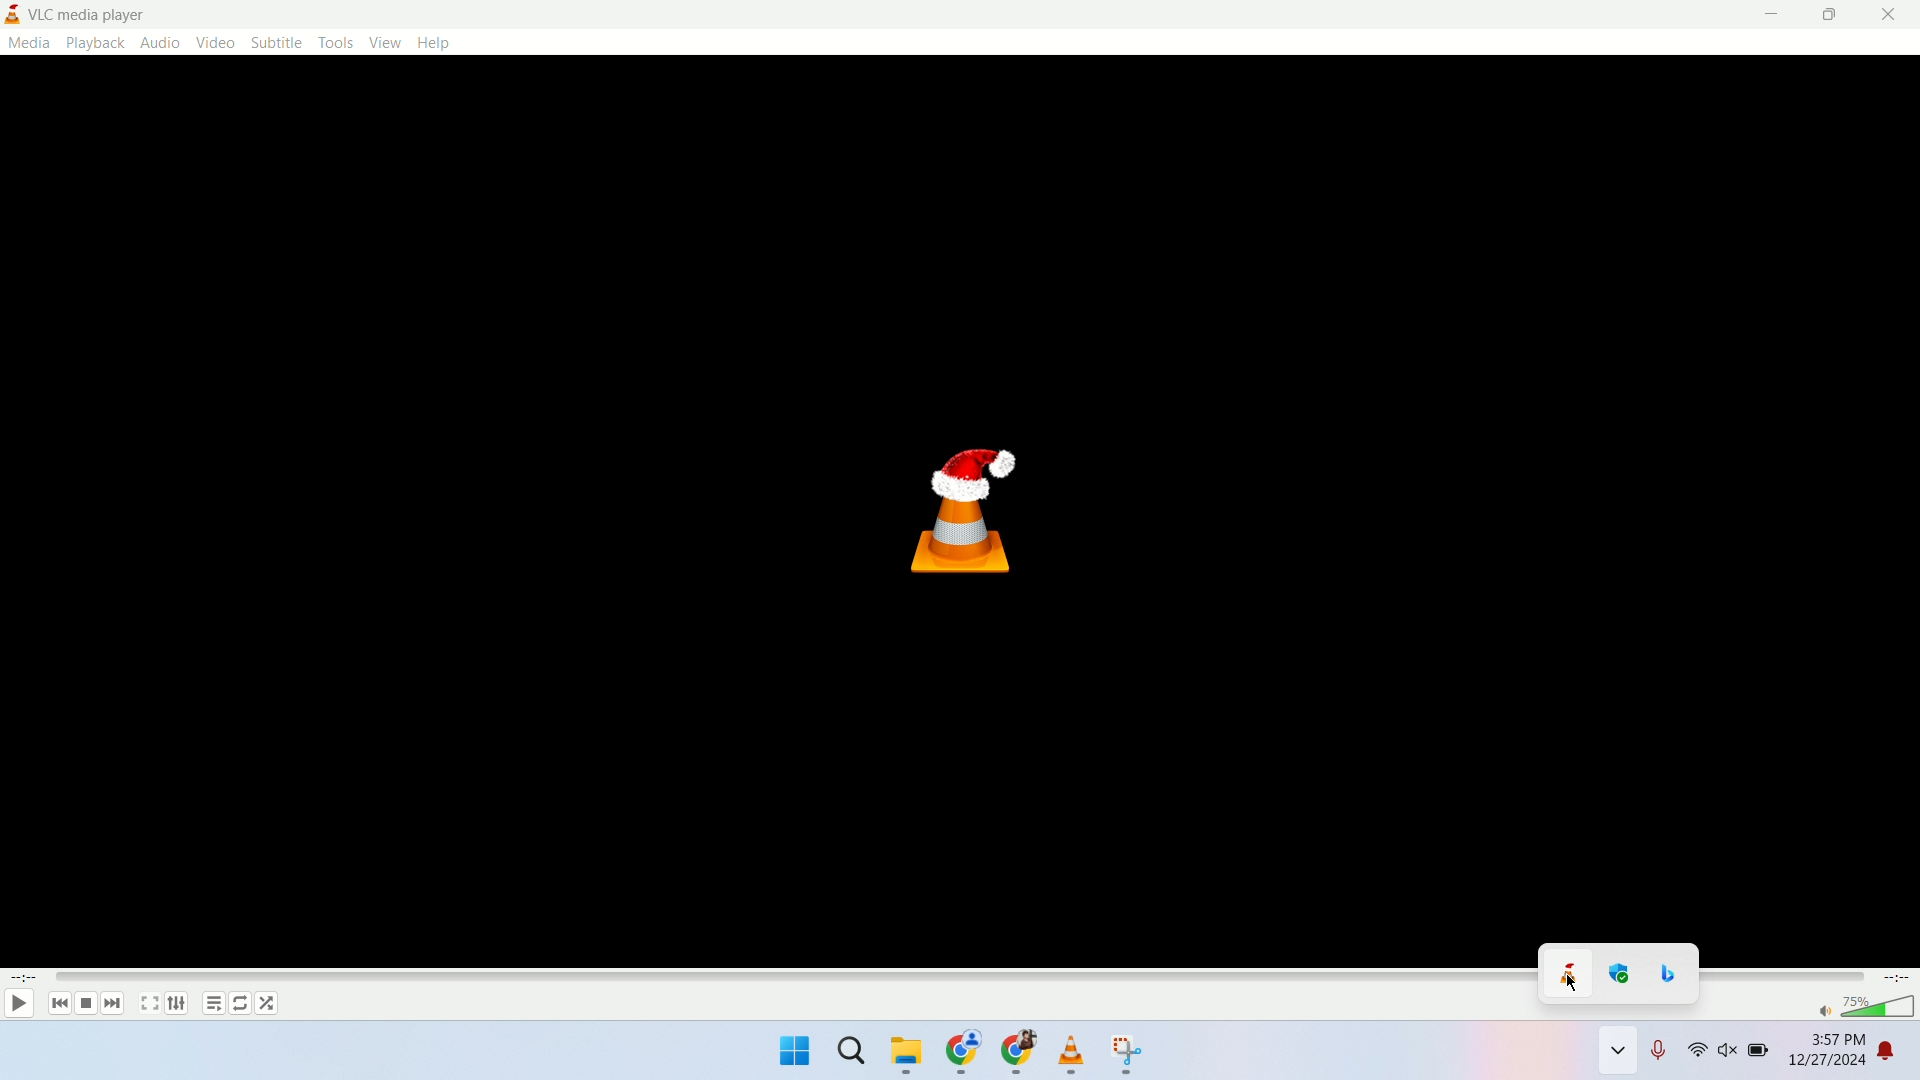  What do you see at coordinates (28, 42) in the screenshot?
I see `media` at bounding box center [28, 42].